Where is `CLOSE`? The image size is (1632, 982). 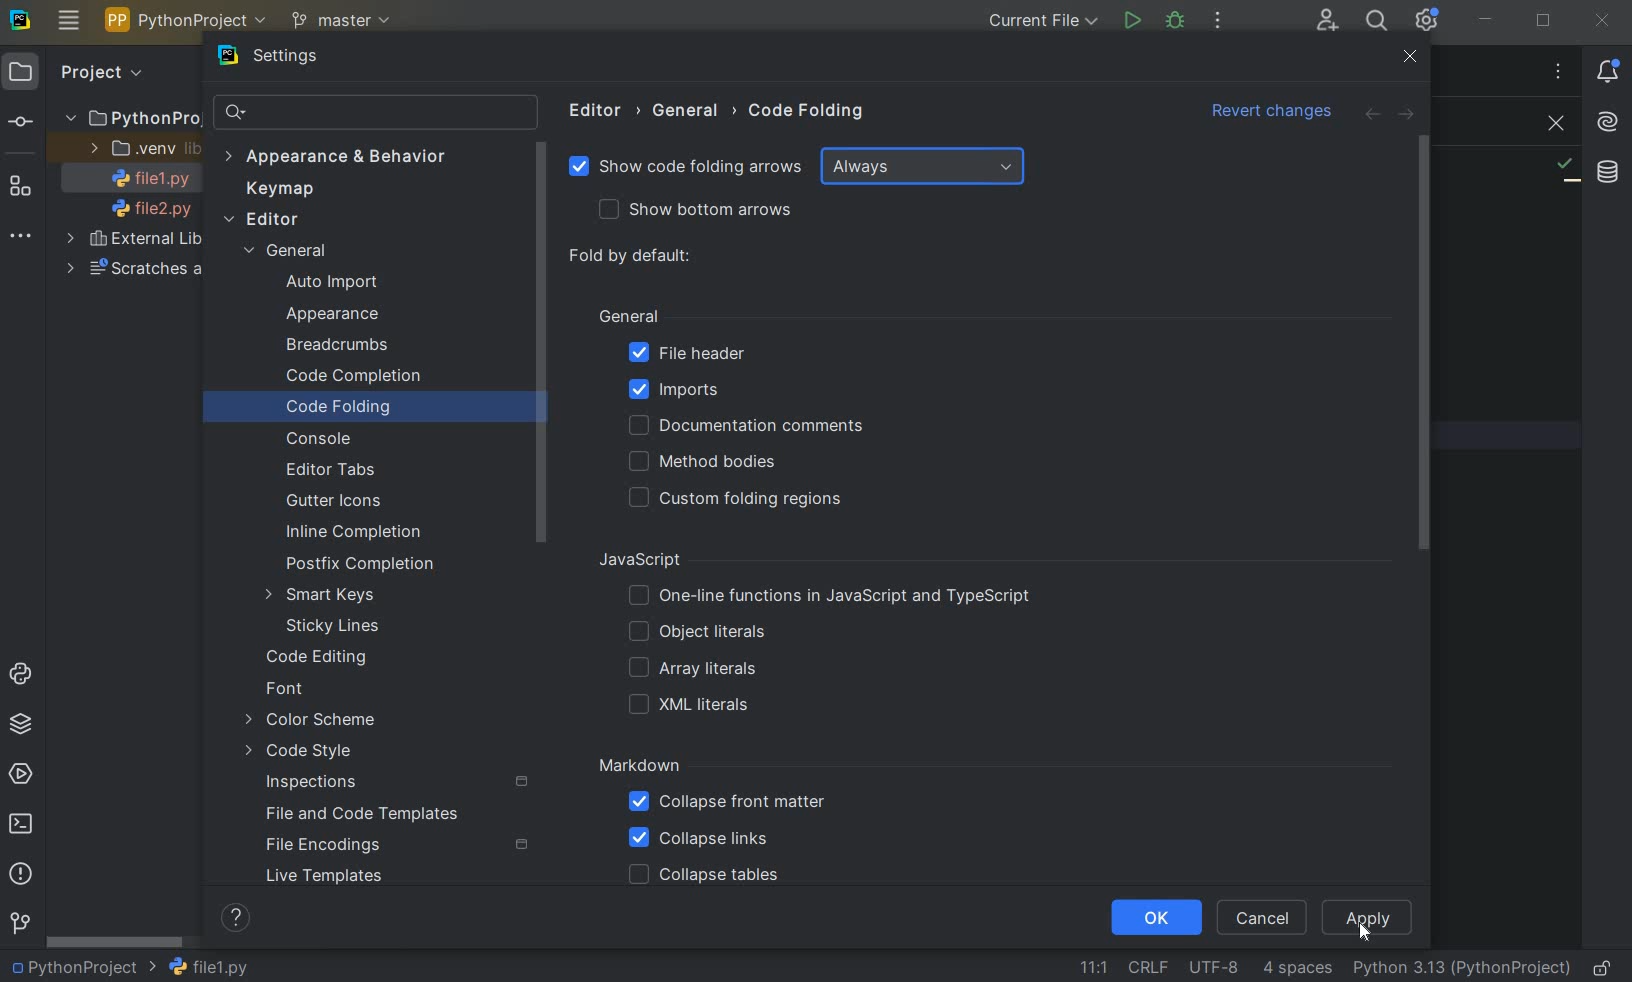
CLOSE is located at coordinates (1551, 124).